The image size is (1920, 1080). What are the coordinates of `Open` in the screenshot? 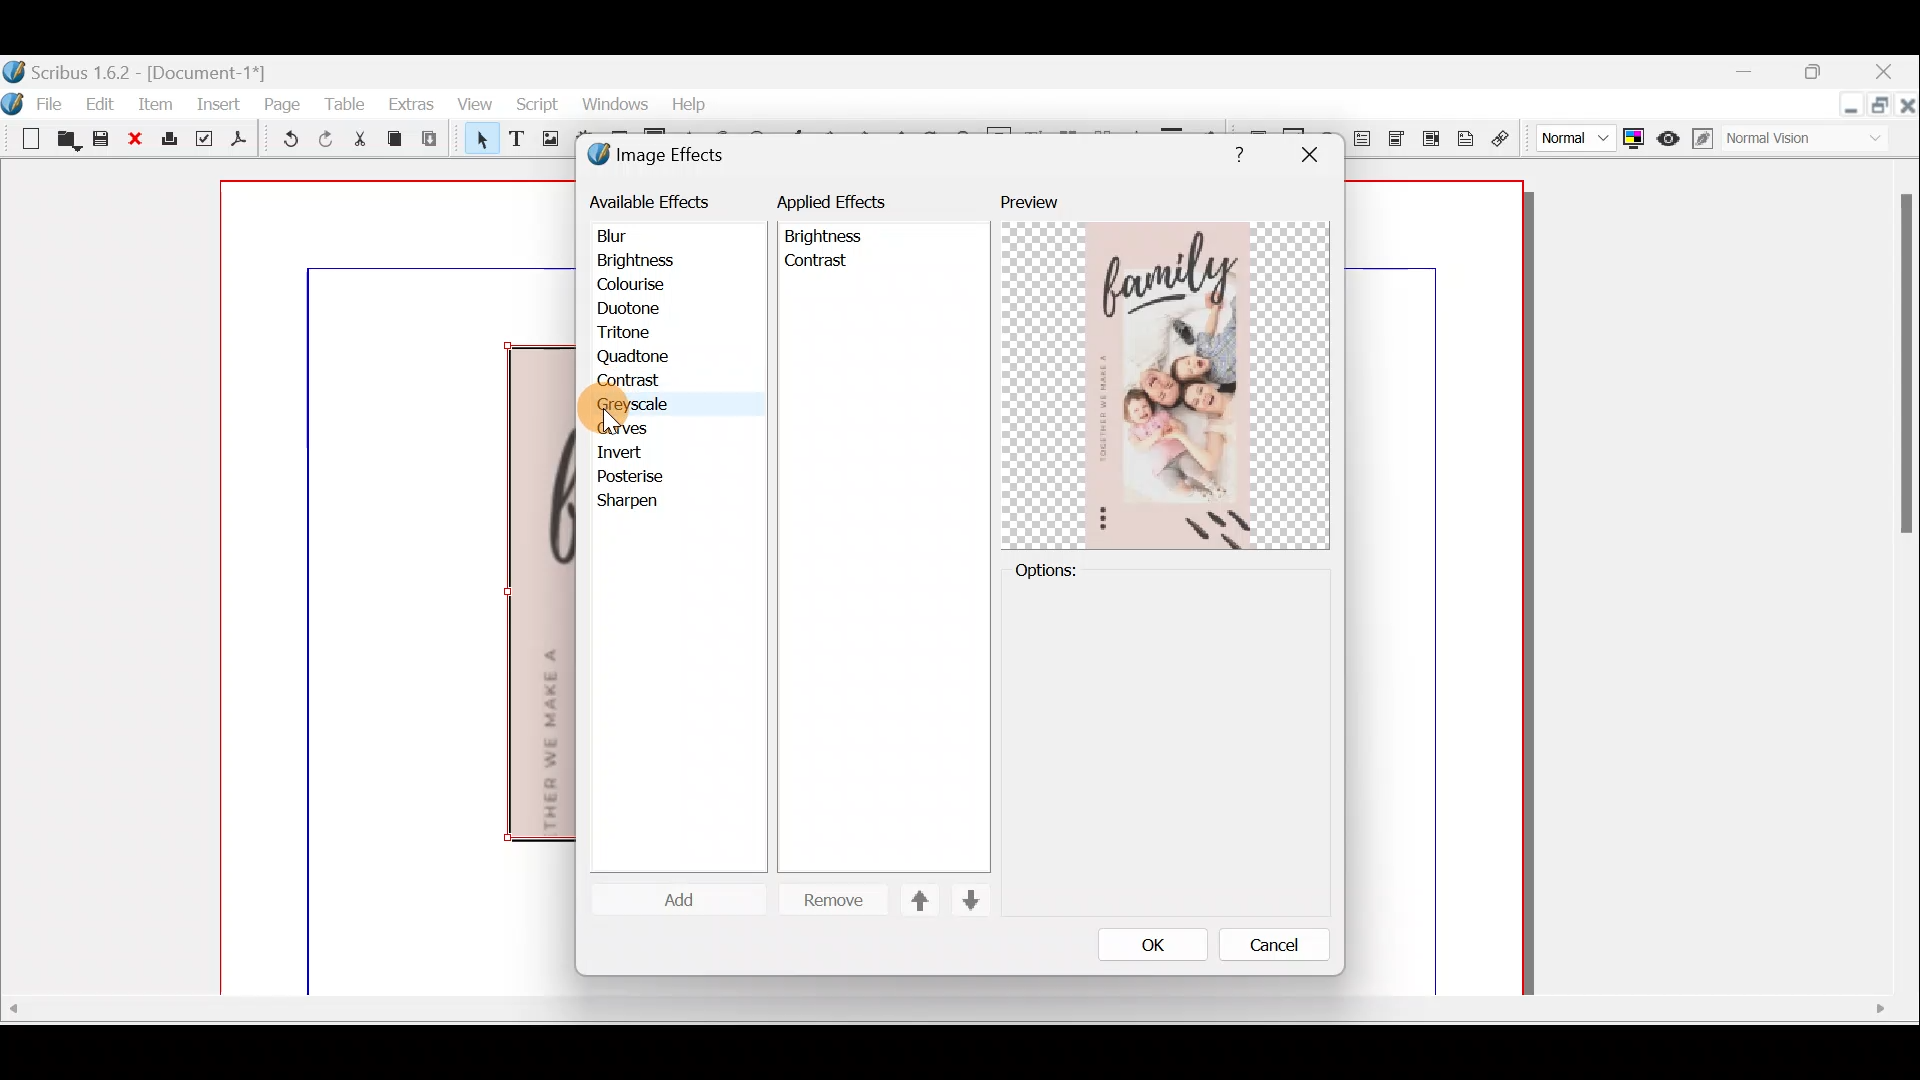 It's located at (63, 140).